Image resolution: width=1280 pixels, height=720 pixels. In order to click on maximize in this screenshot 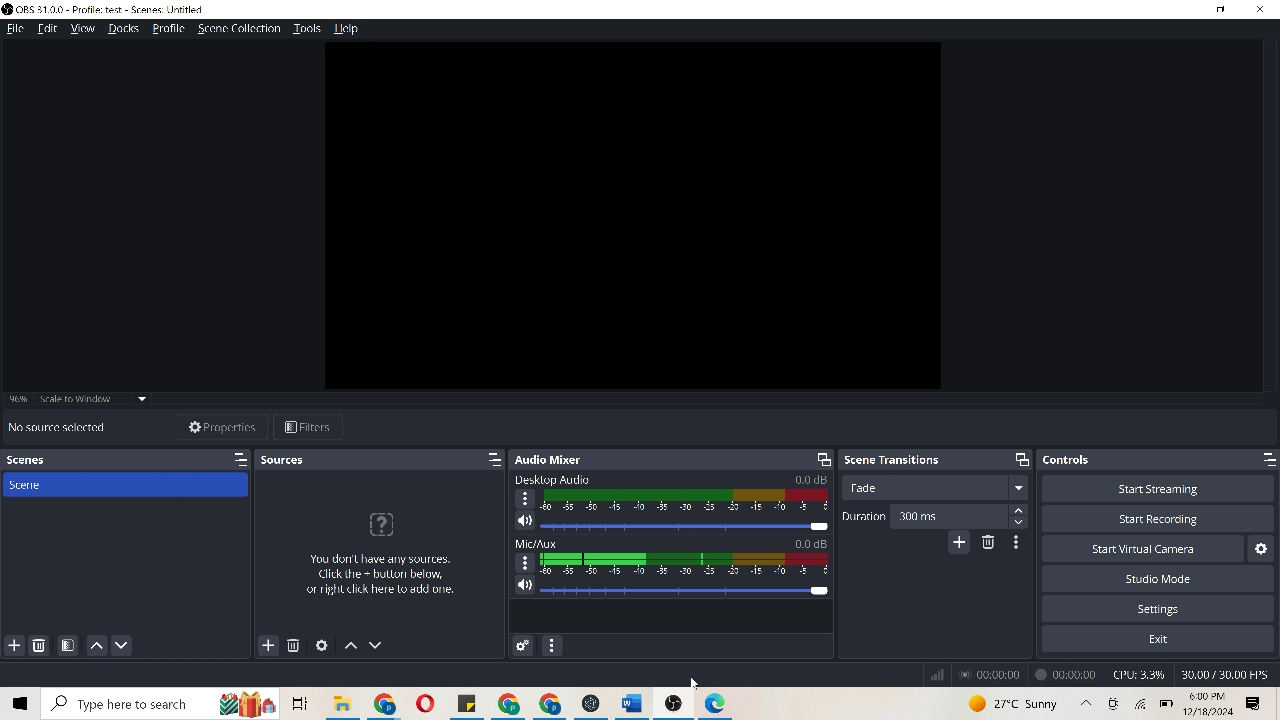, I will do `click(1261, 459)`.